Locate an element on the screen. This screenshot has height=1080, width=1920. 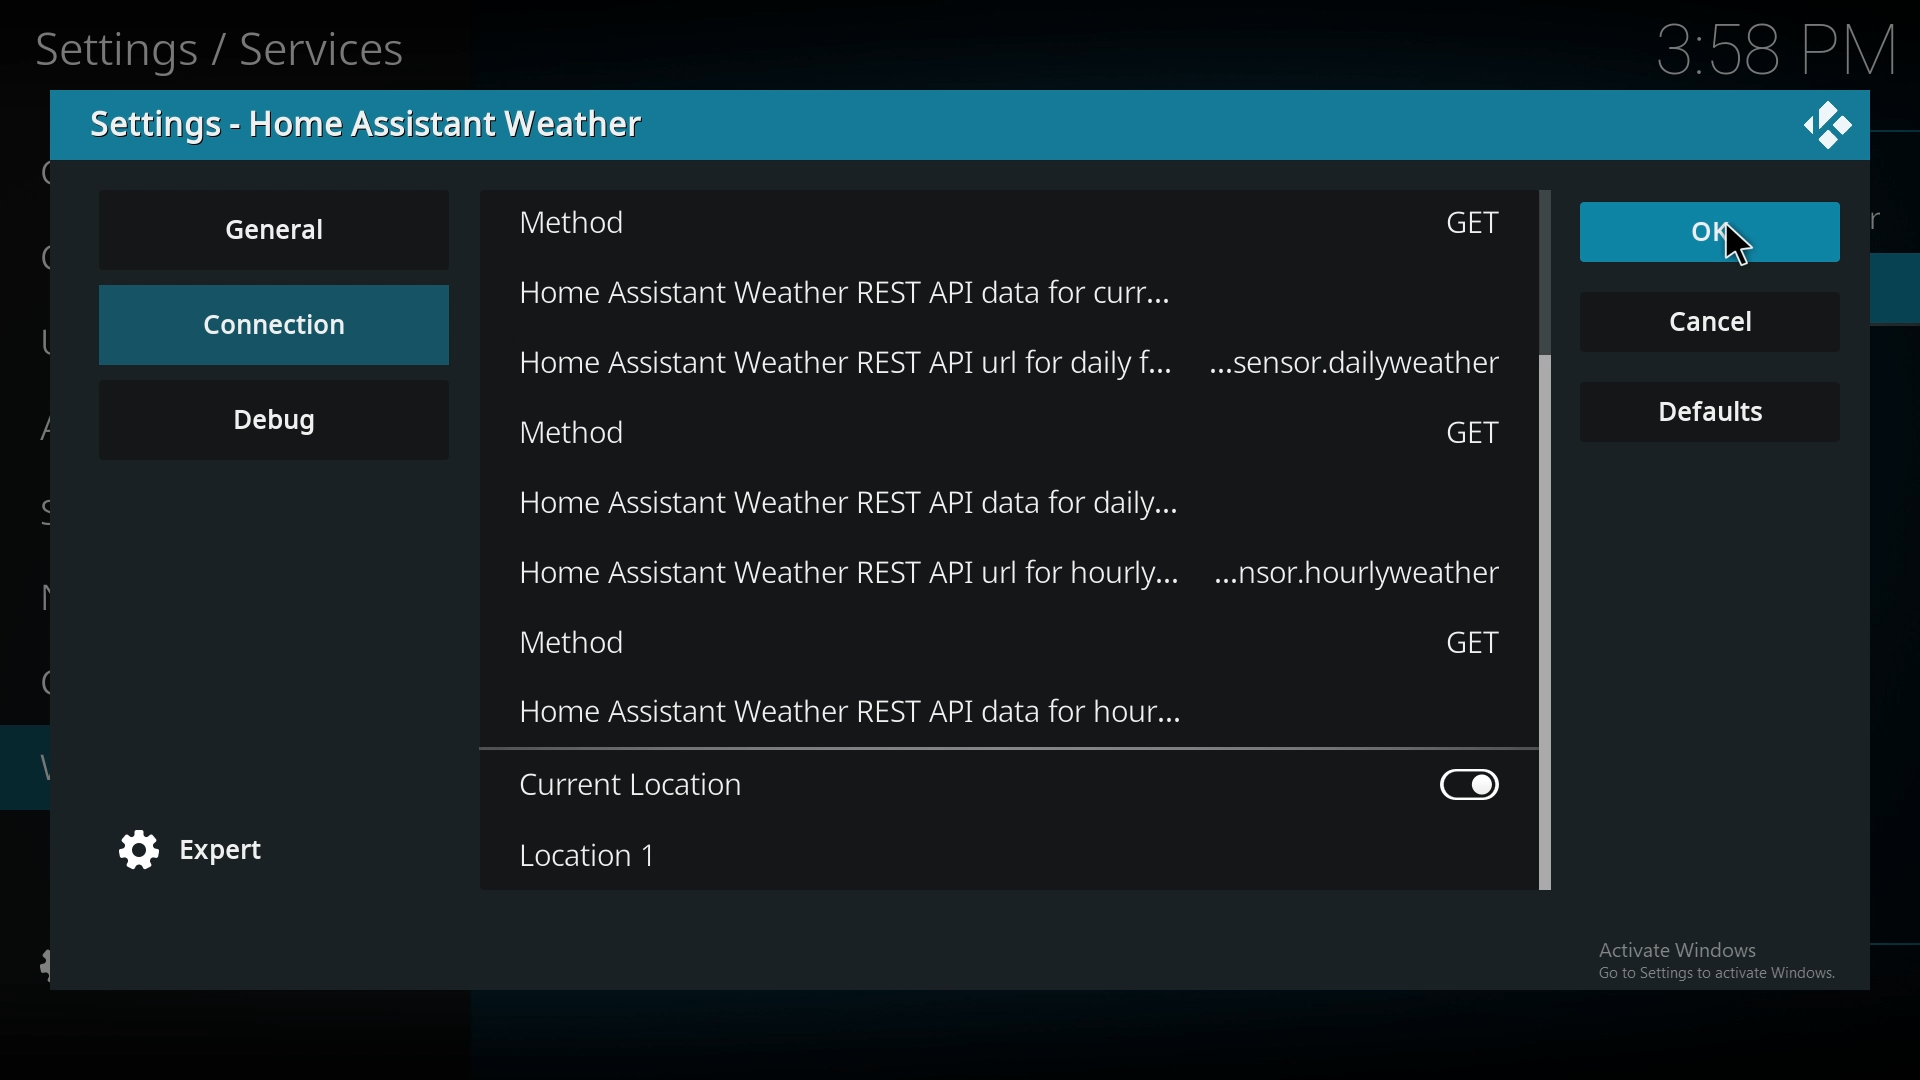
Home assistant weather rest API data for hour is located at coordinates (1011, 721).